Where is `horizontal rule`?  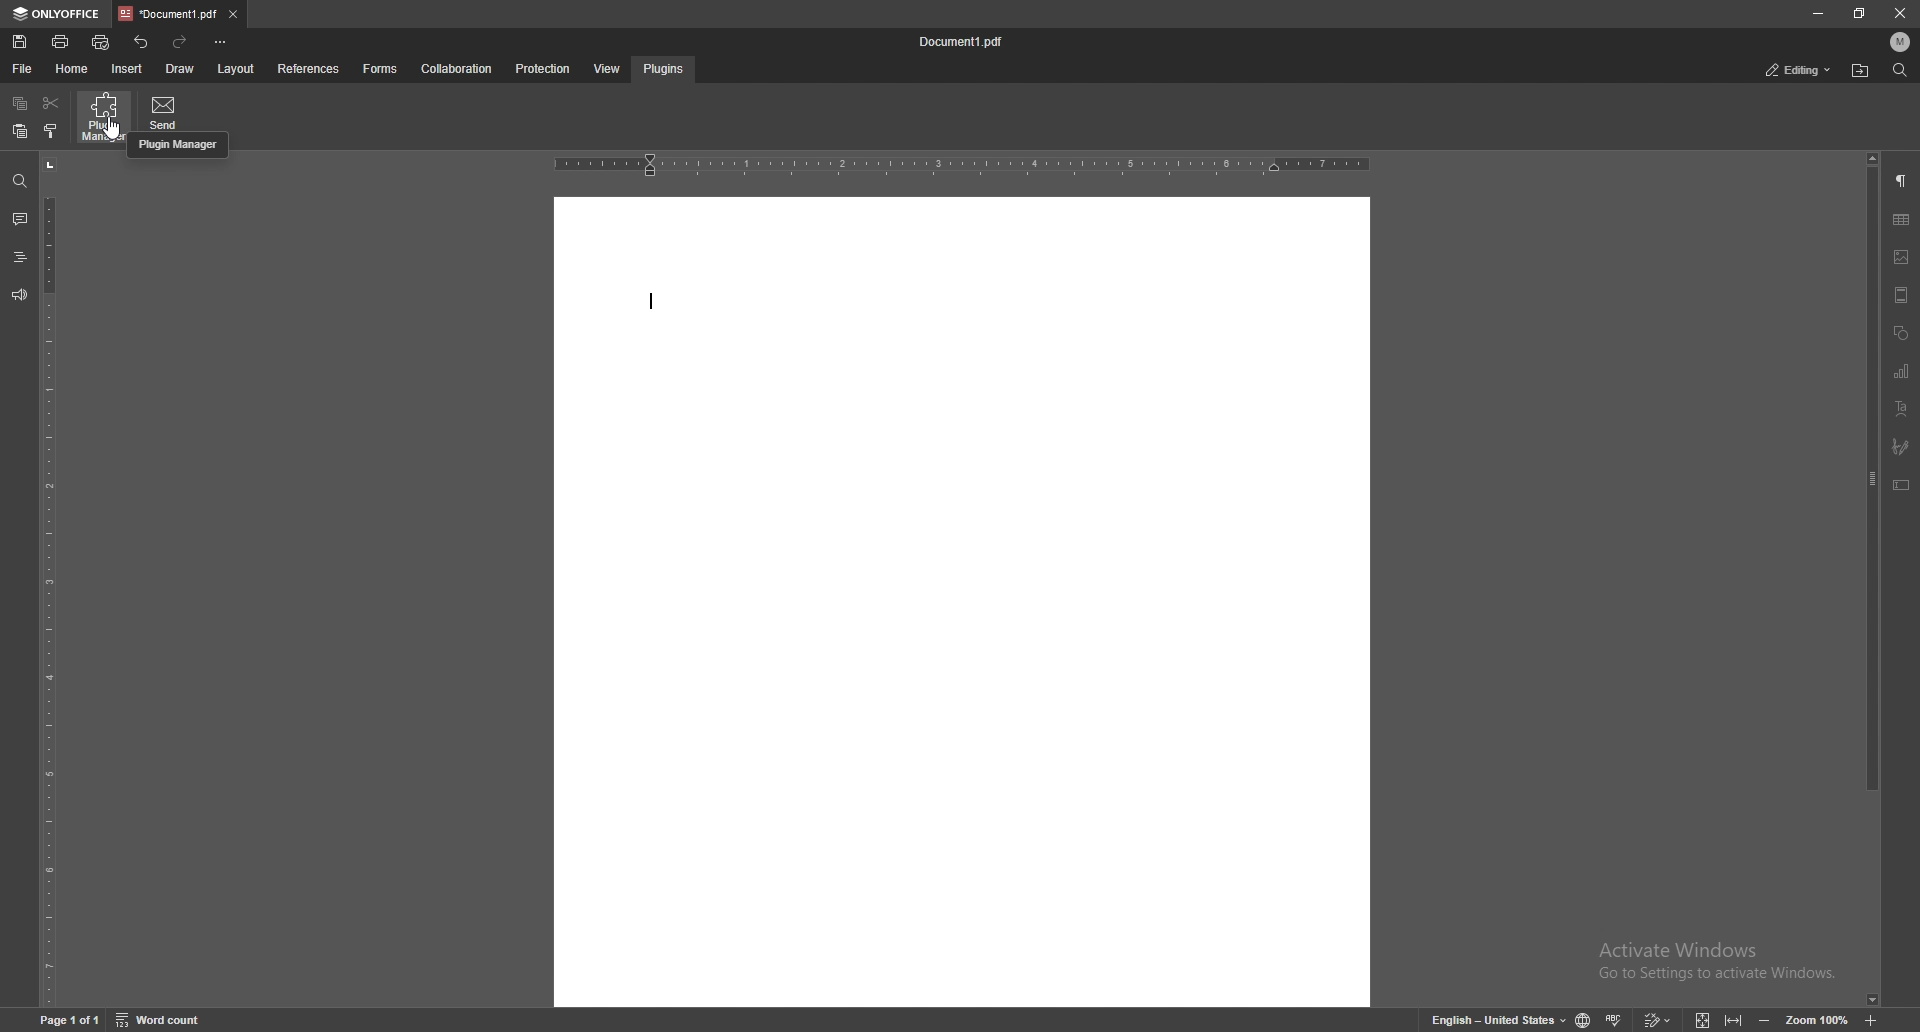
horizontal rule is located at coordinates (962, 164).